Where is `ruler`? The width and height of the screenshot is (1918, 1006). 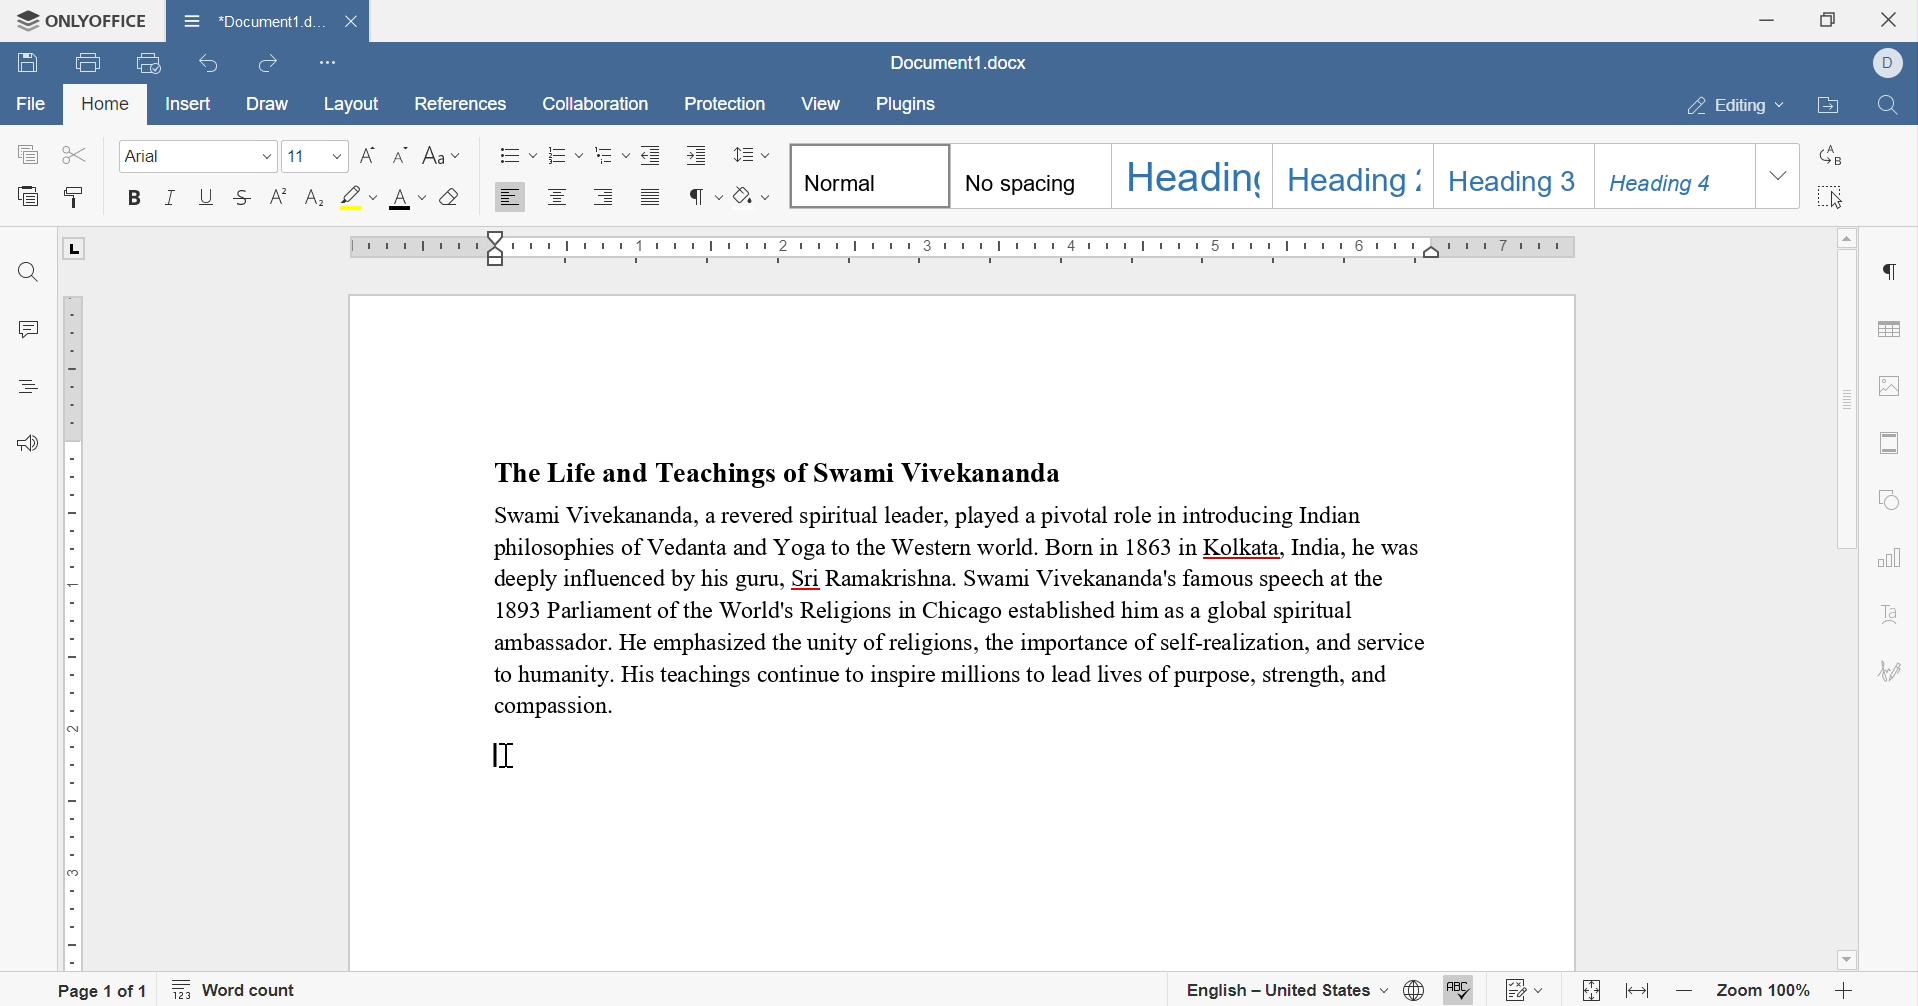
ruler is located at coordinates (79, 632).